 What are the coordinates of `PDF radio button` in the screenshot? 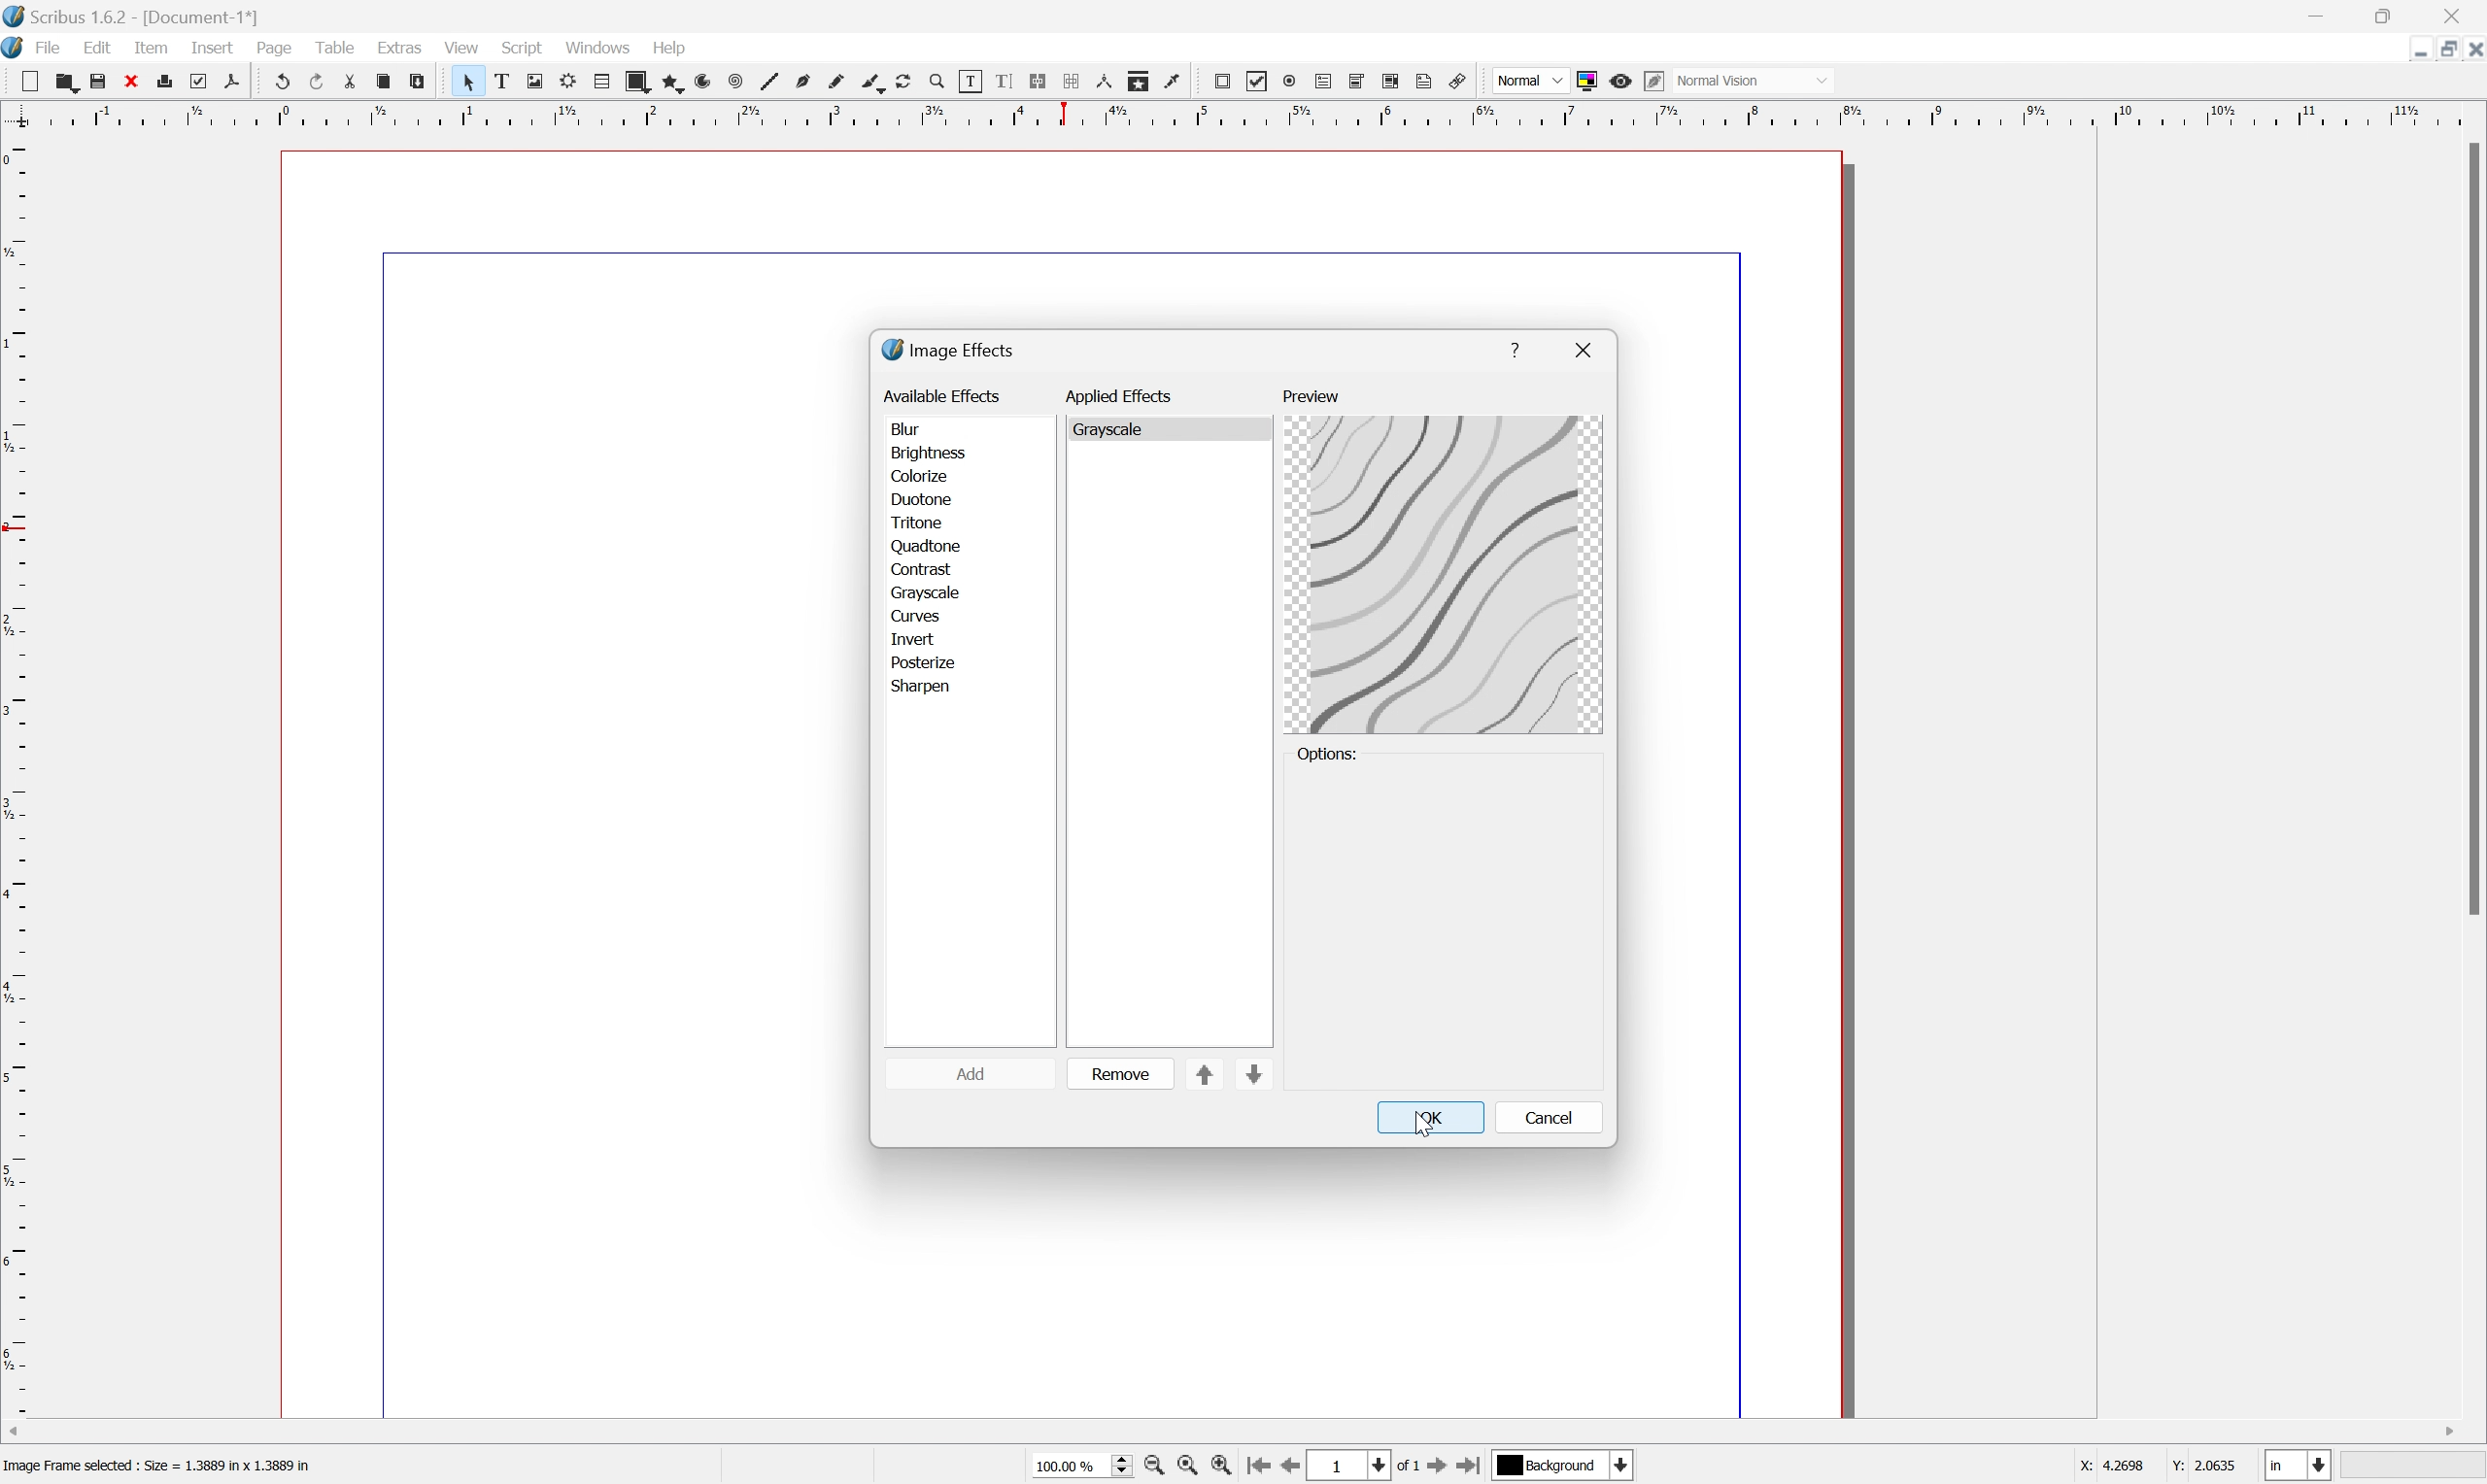 It's located at (1292, 80).